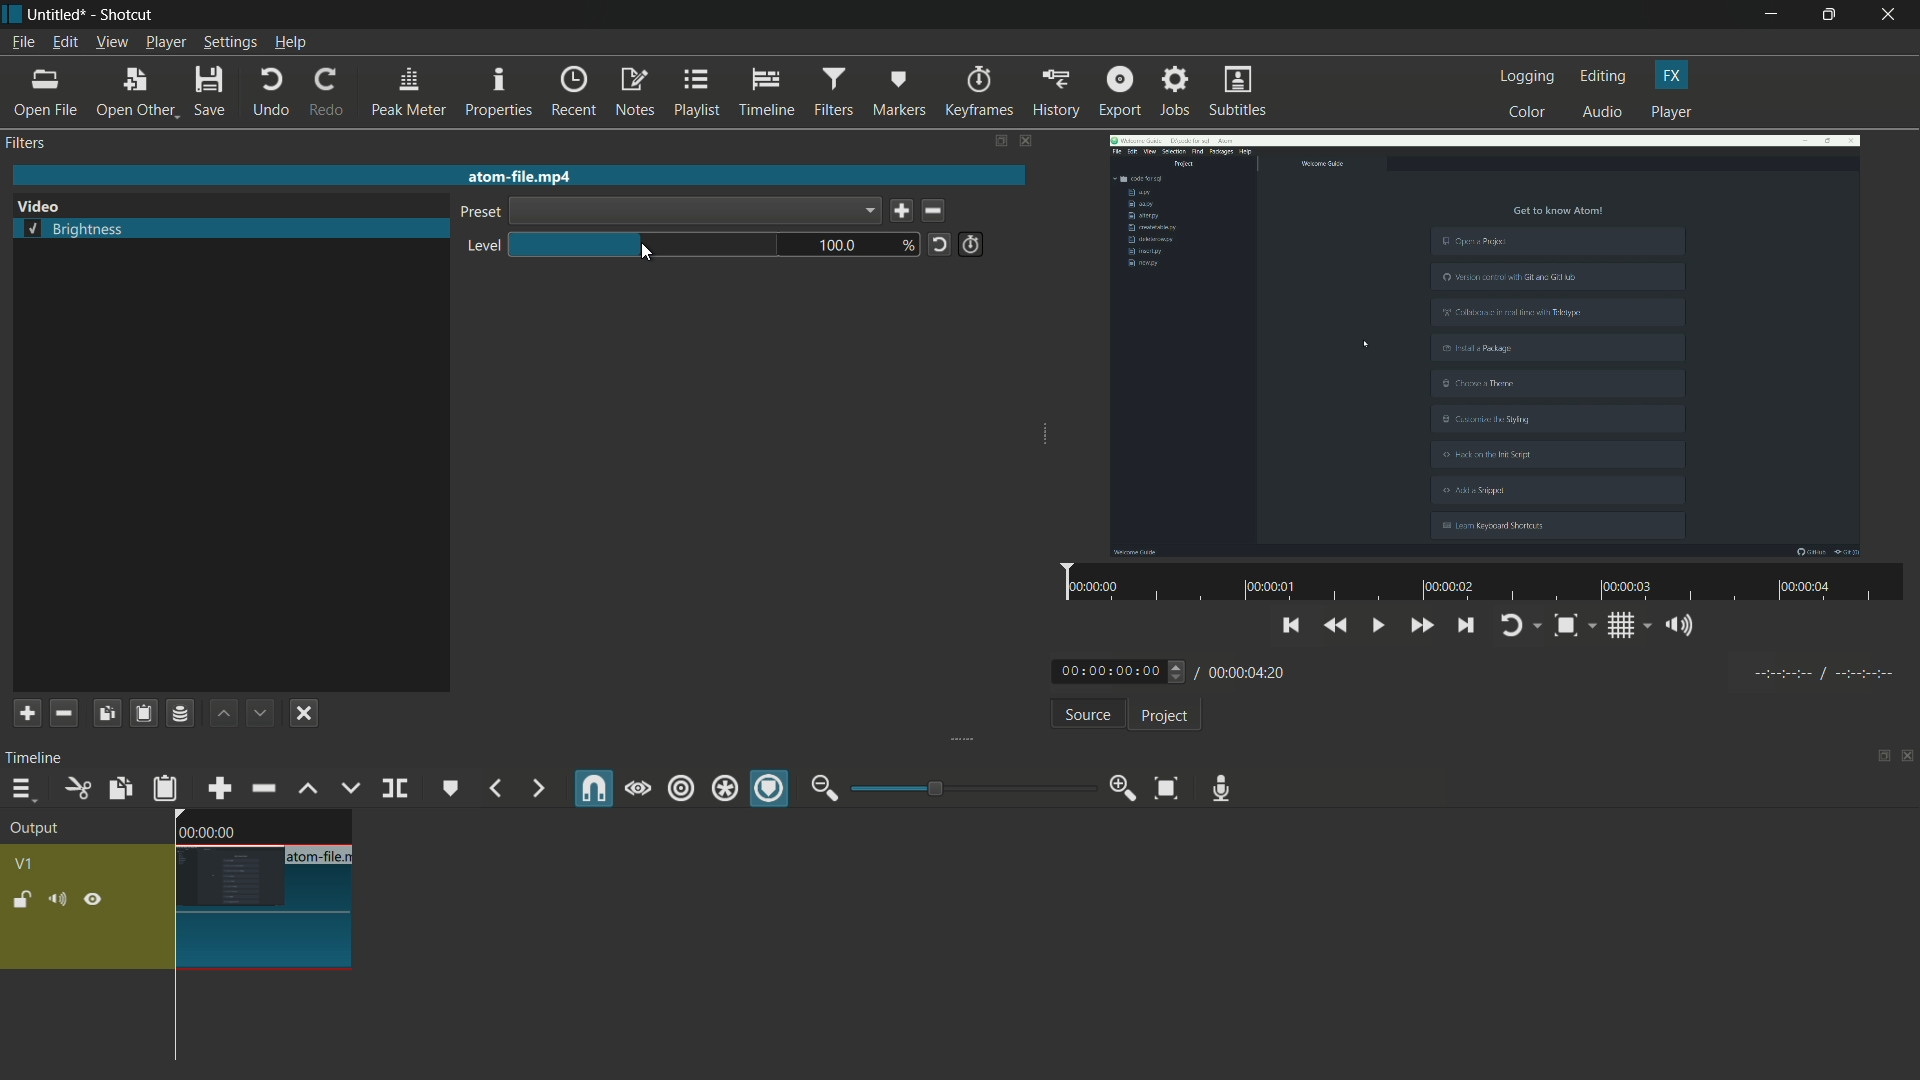 The width and height of the screenshot is (1920, 1080). I want to click on zoom out, so click(824, 788).